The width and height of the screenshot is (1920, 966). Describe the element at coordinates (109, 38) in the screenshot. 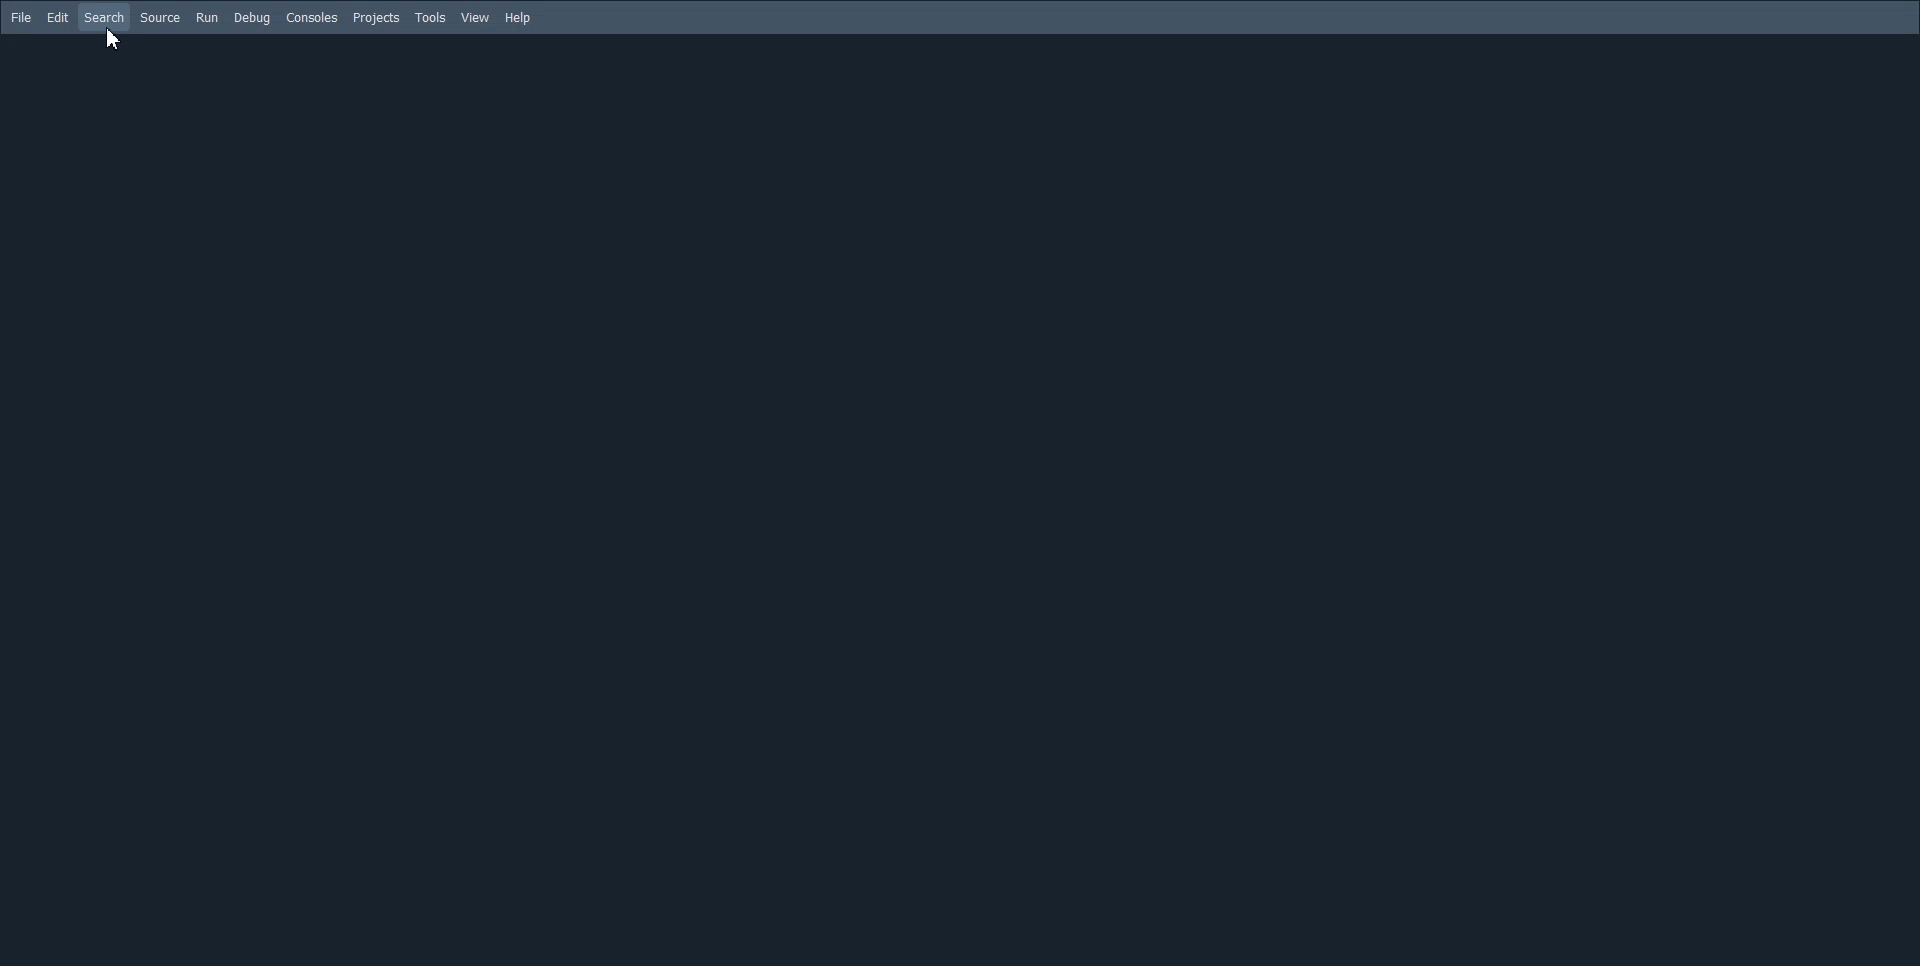

I see `Cursor on Search` at that location.